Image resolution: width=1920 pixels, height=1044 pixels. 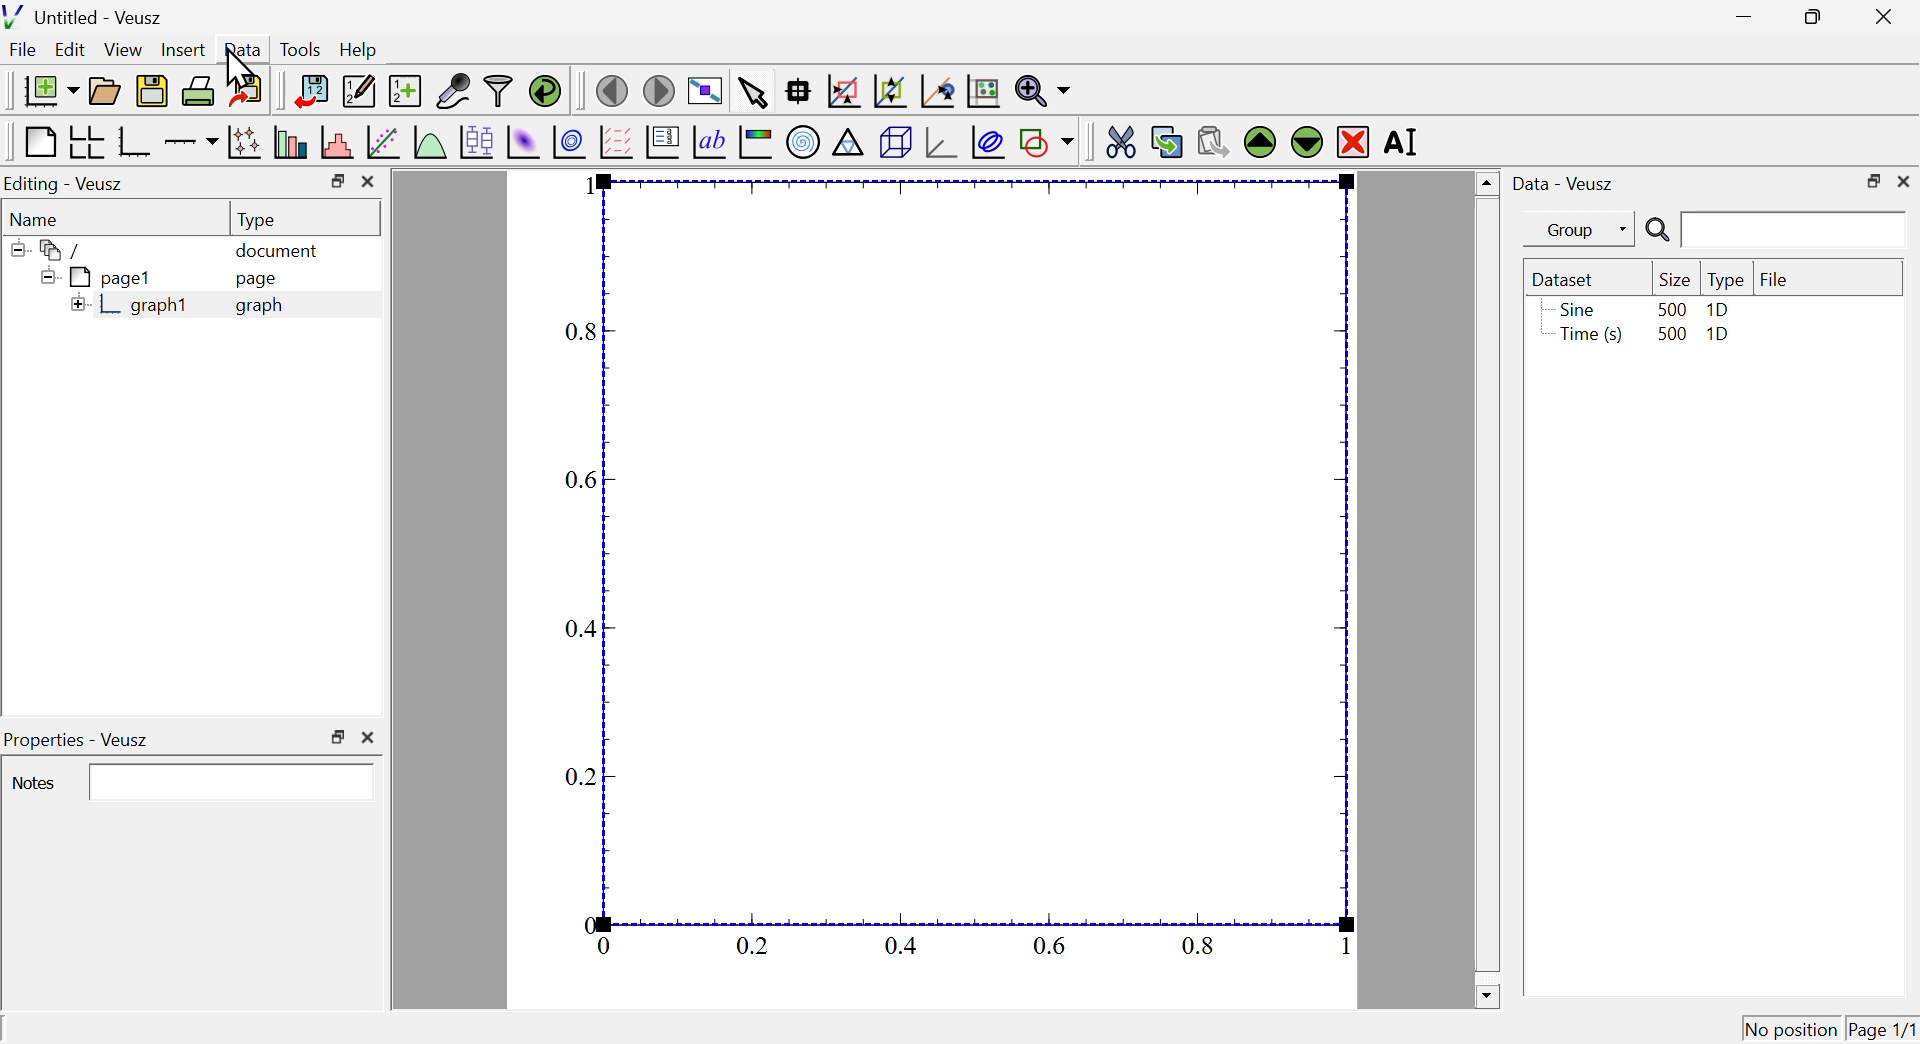 What do you see at coordinates (849, 145) in the screenshot?
I see `ternary graph` at bounding box center [849, 145].